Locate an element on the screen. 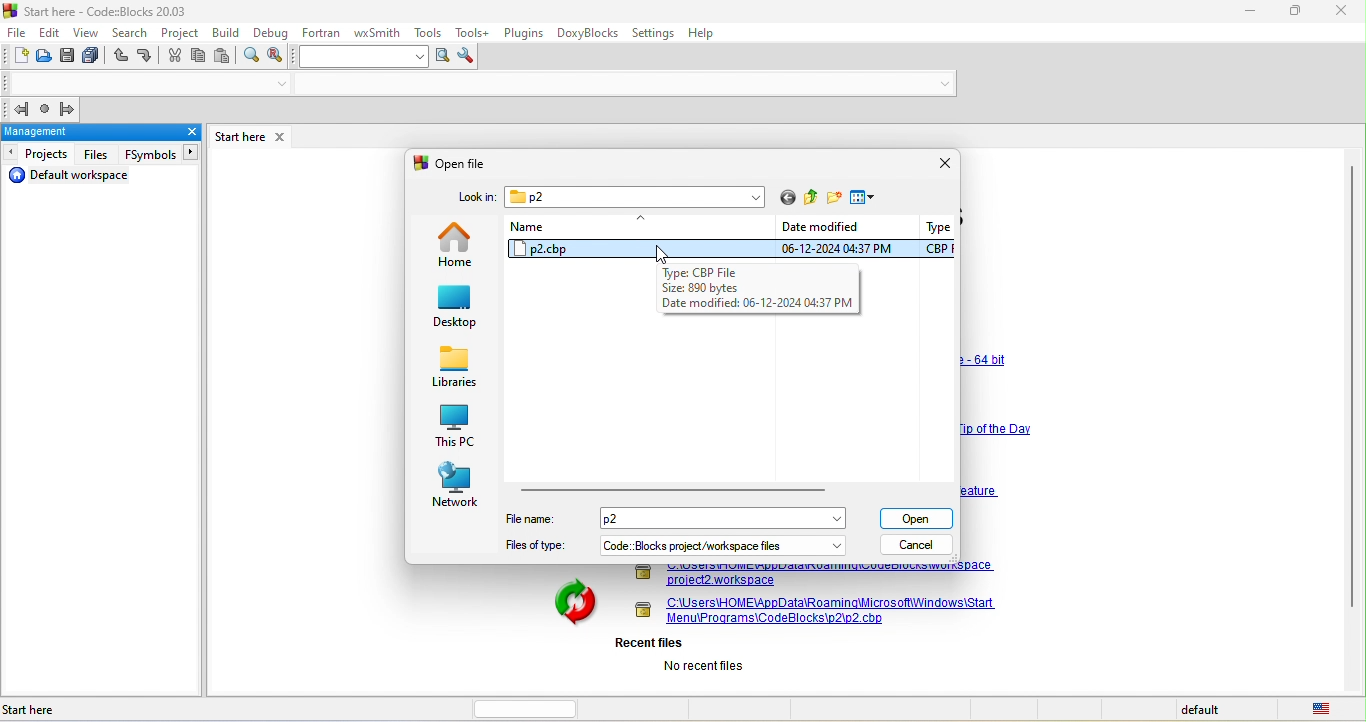 Image resolution: width=1366 pixels, height=722 pixels. home is located at coordinates (461, 248).